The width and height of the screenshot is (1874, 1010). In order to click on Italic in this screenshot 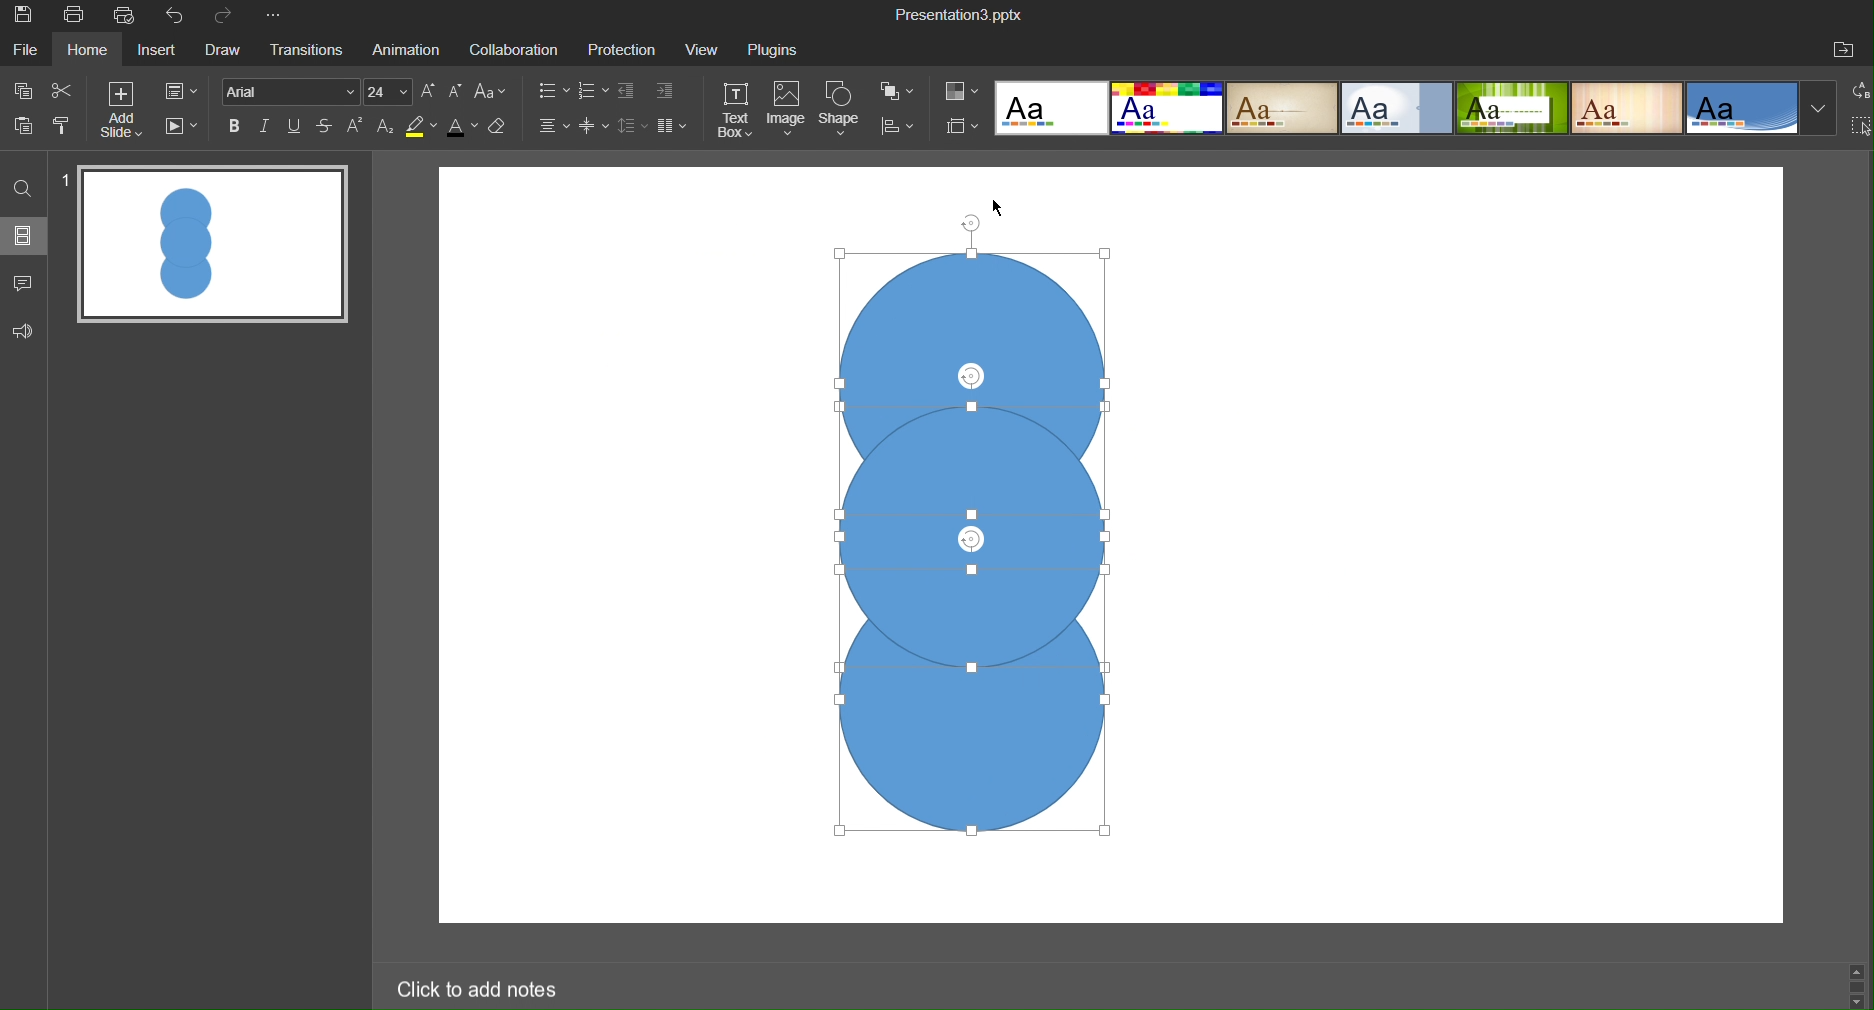, I will do `click(269, 126)`.